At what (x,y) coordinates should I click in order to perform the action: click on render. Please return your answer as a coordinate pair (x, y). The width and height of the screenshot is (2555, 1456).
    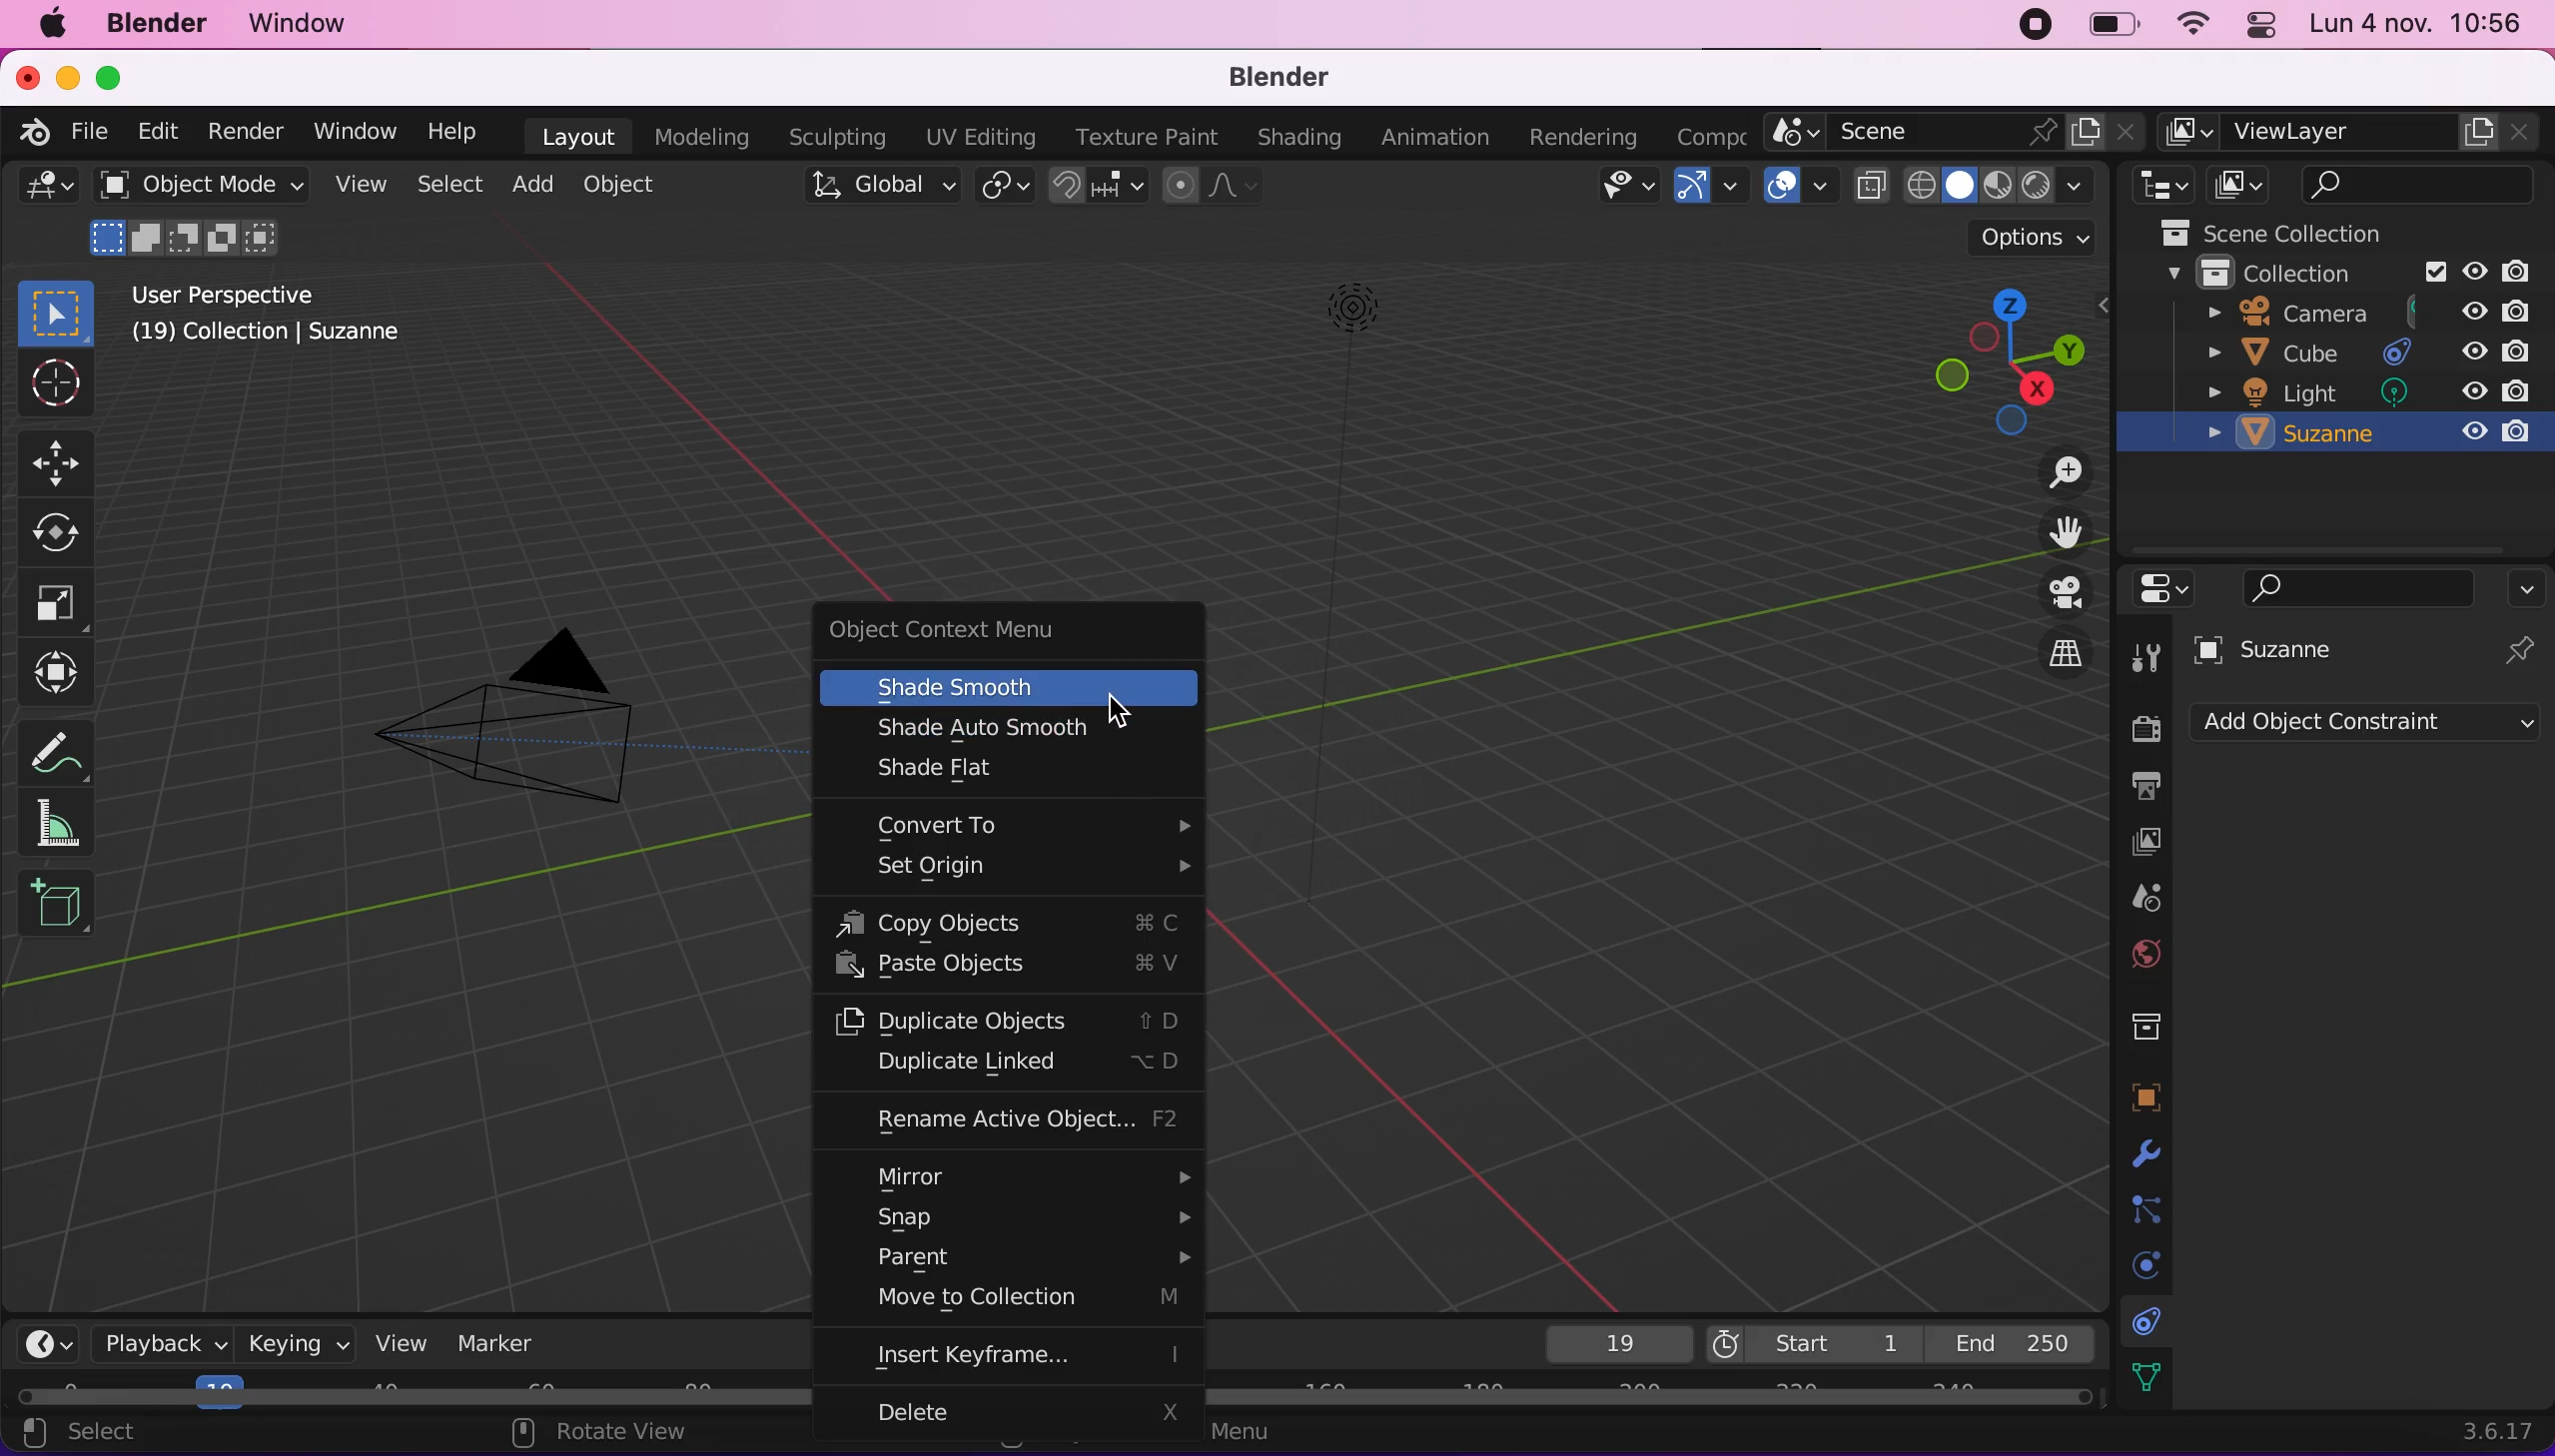
    Looking at the image, I should click on (2141, 730).